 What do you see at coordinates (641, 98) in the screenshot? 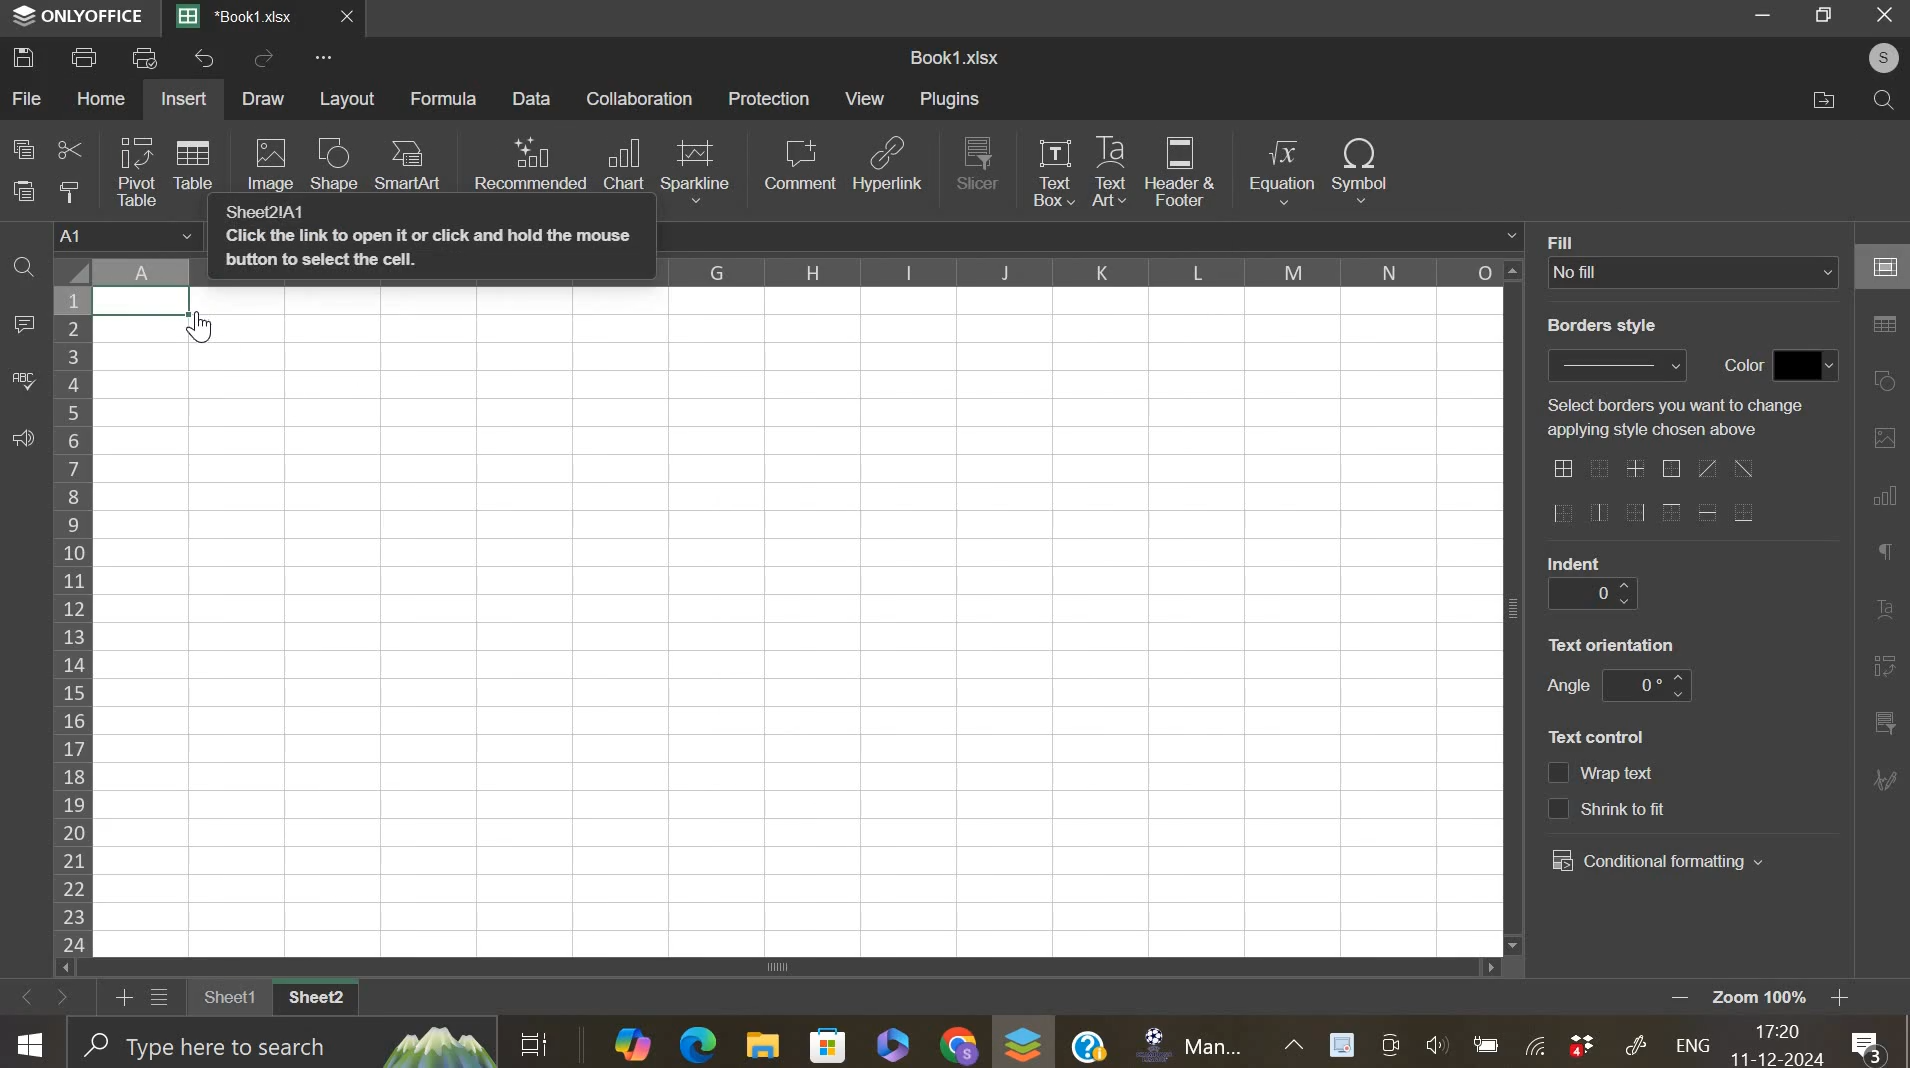
I see `collaboration` at bounding box center [641, 98].